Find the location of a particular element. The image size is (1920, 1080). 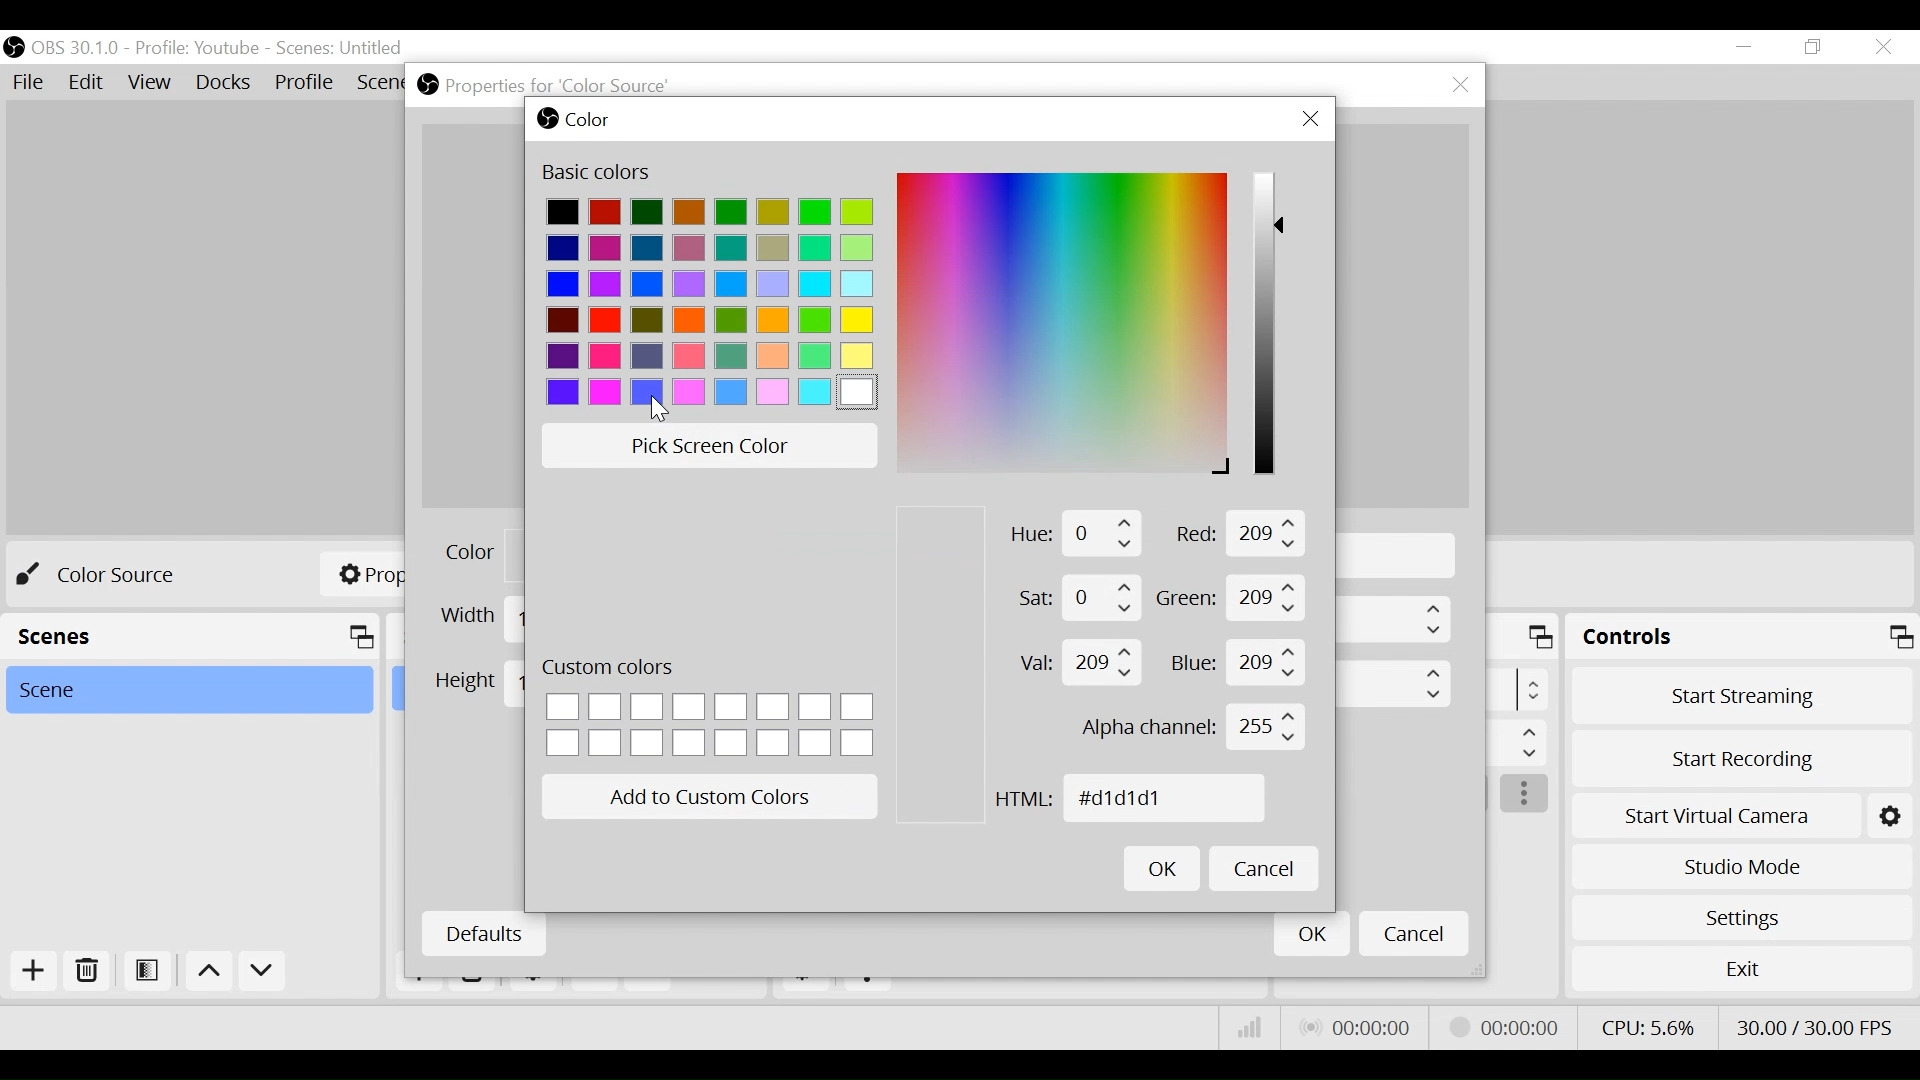

Color Pallete is located at coordinates (710, 302).